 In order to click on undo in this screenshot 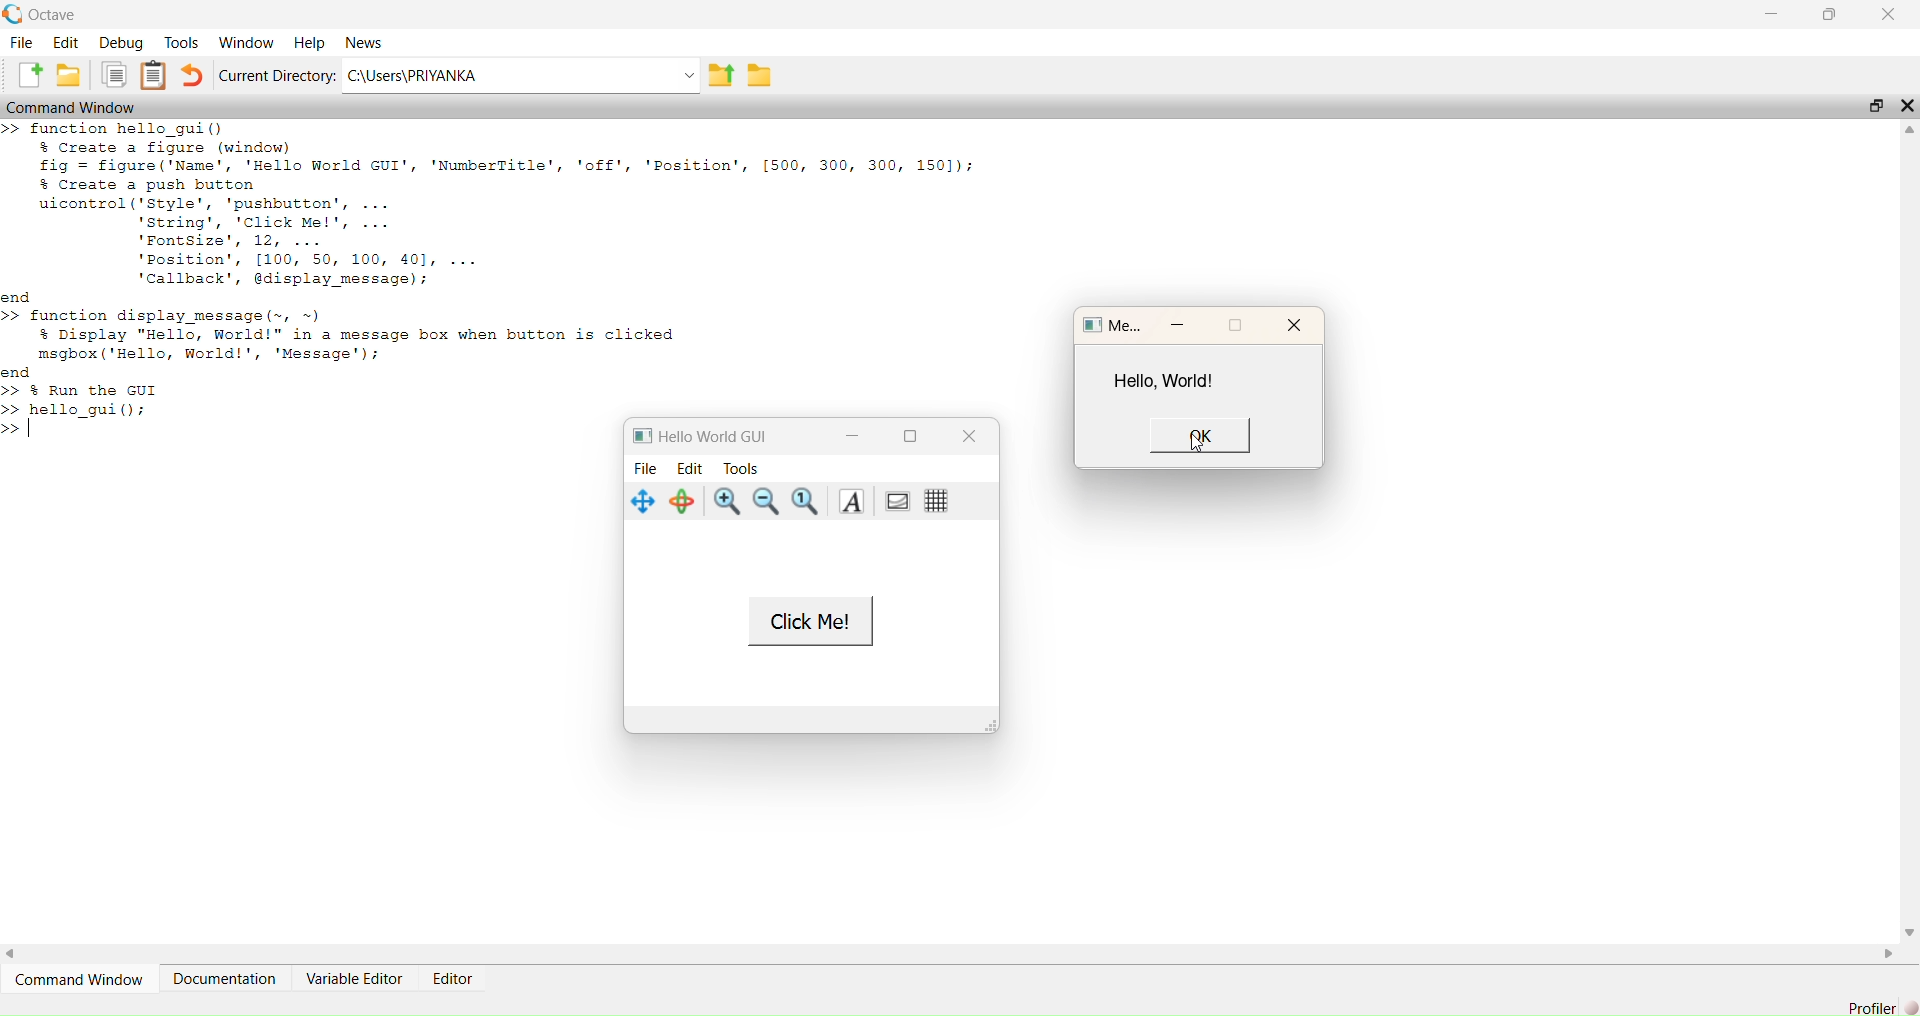, I will do `click(195, 75)`.